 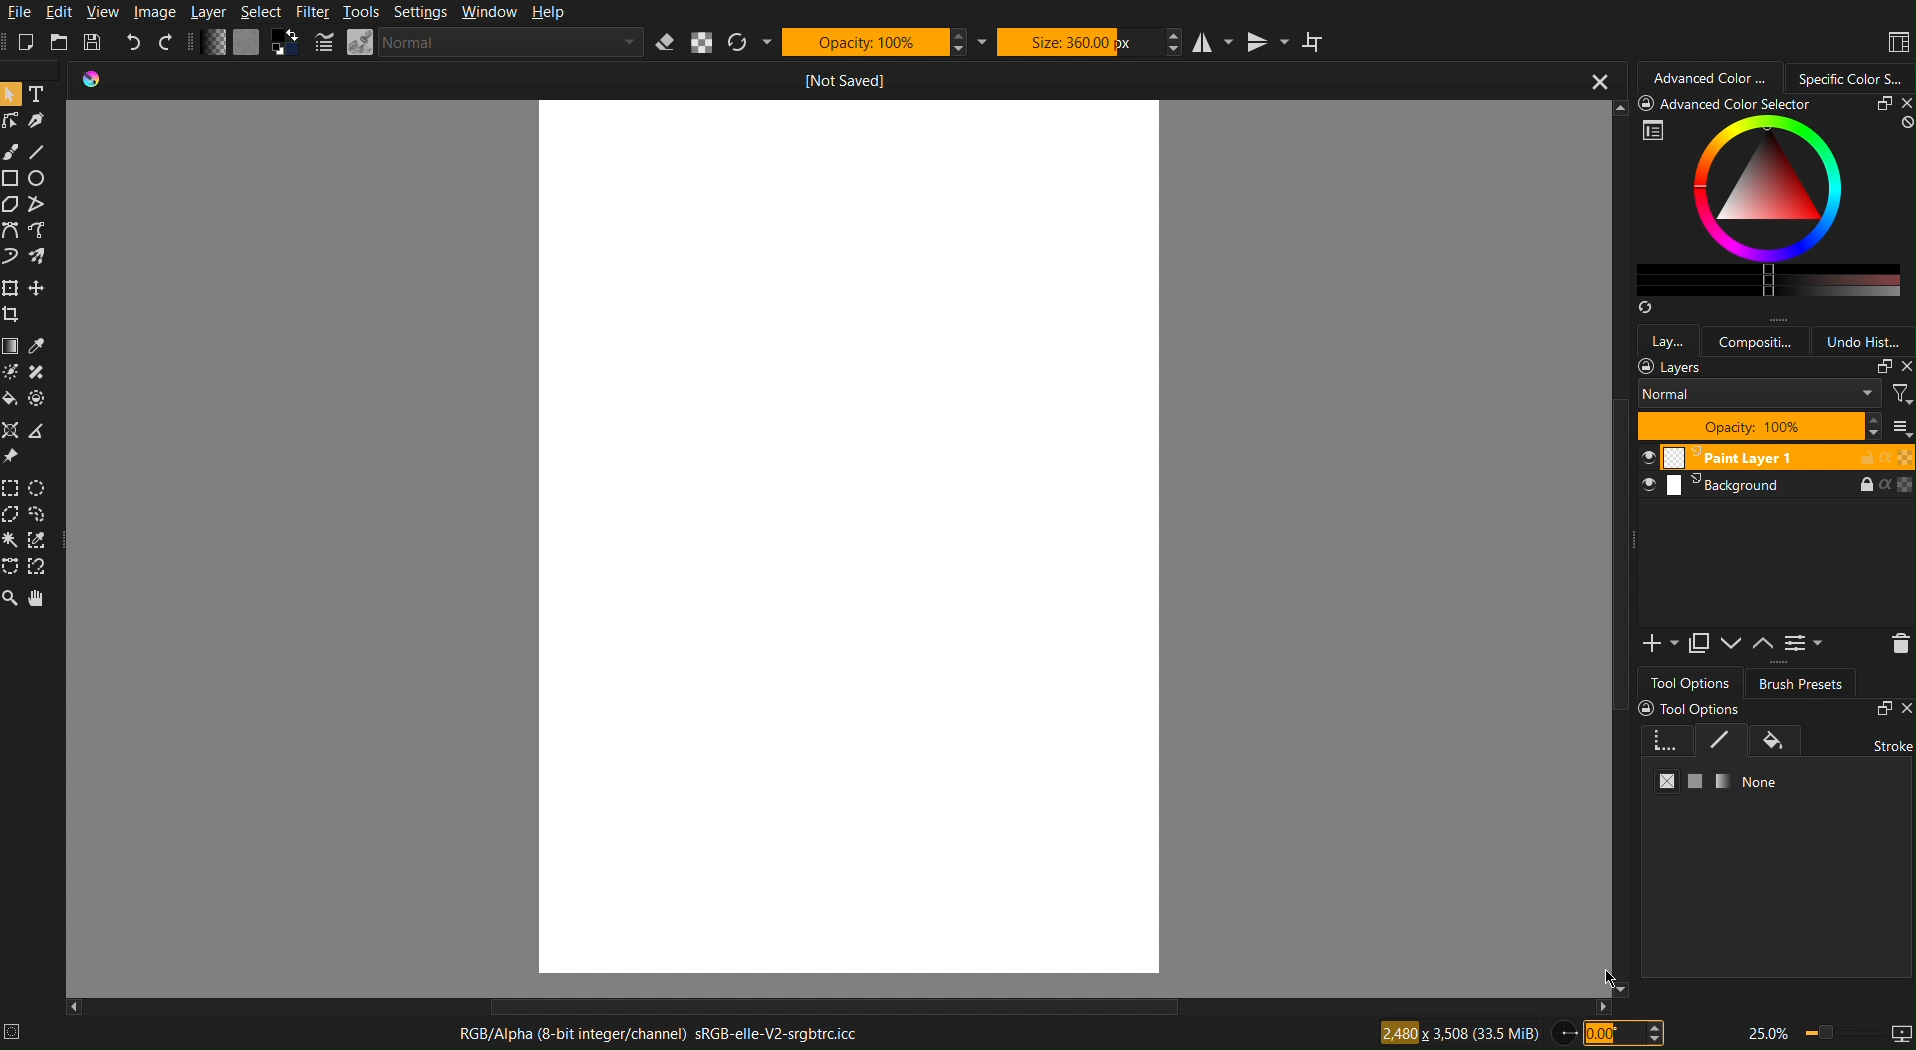 What do you see at coordinates (1902, 368) in the screenshot?
I see `close` at bounding box center [1902, 368].